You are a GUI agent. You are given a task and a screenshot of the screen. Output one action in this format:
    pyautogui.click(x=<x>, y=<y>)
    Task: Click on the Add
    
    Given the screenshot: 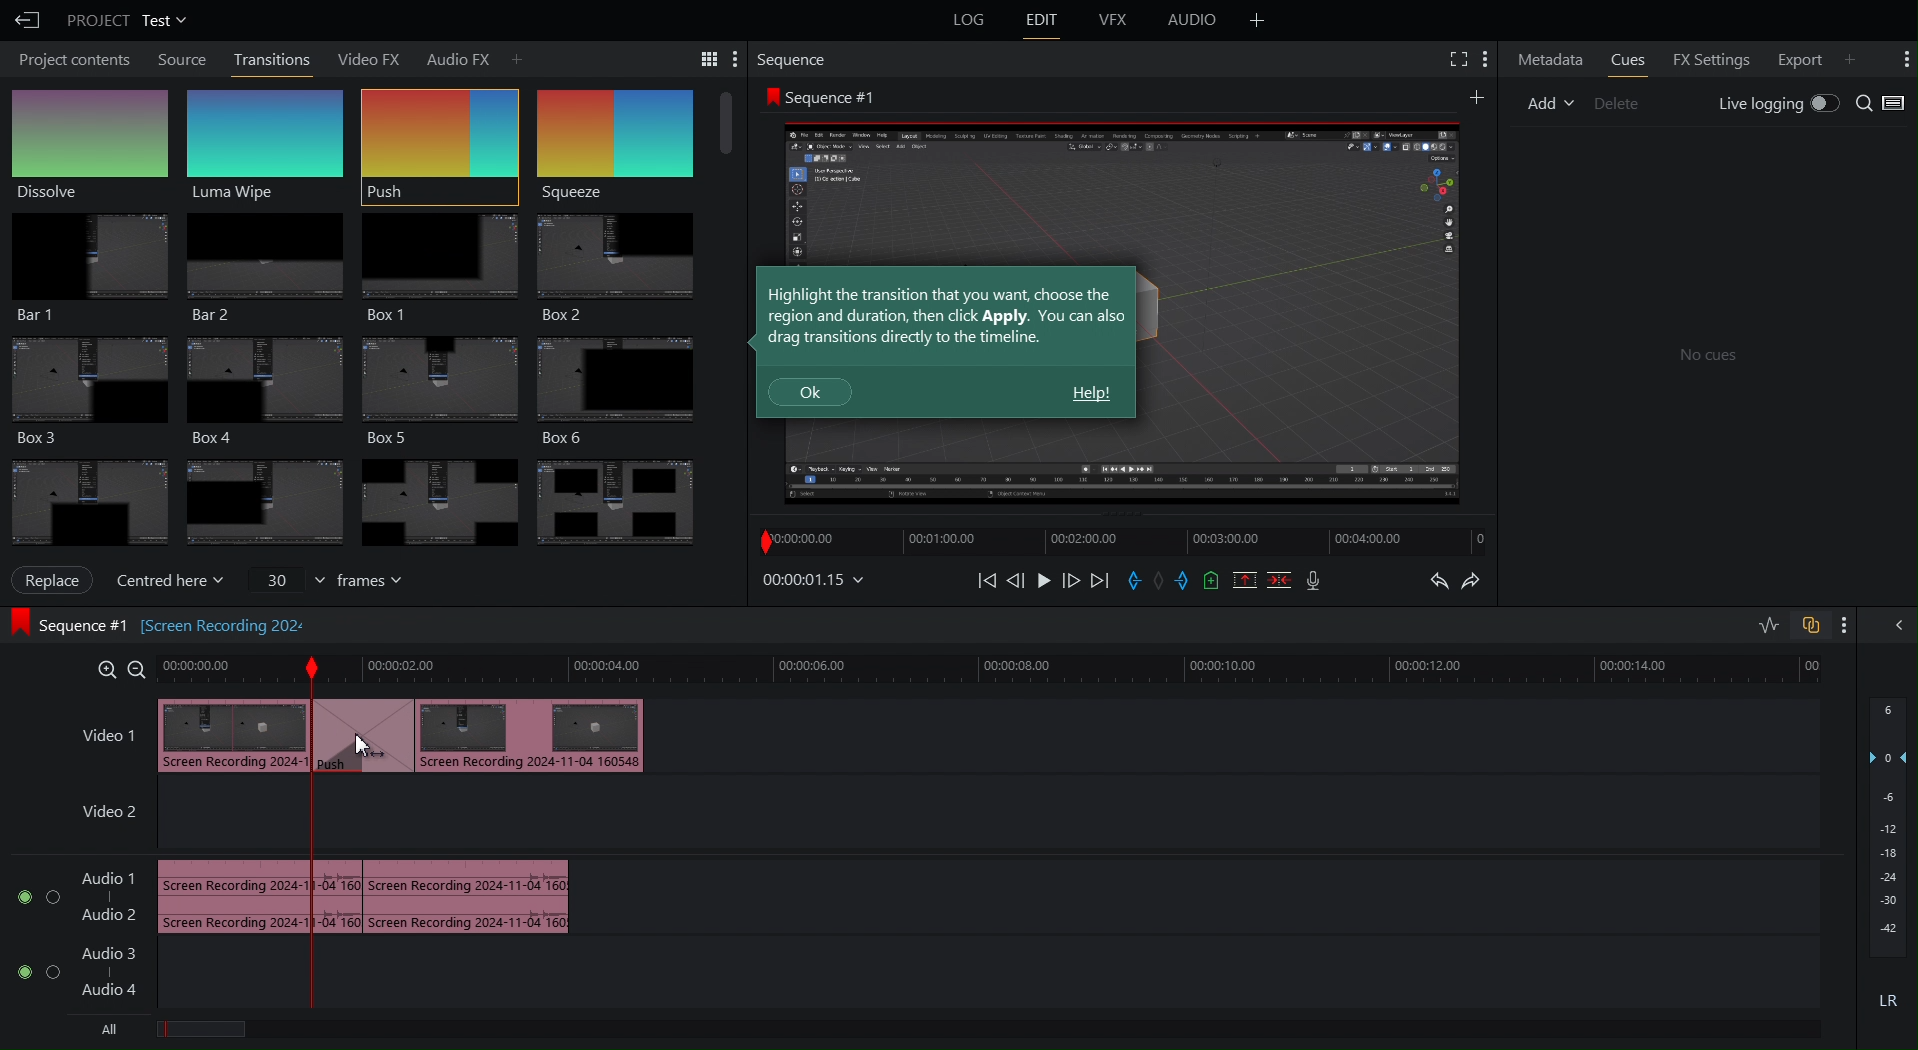 What is the action you would take?
    pyautogui.click(x=1850, y=59)
    